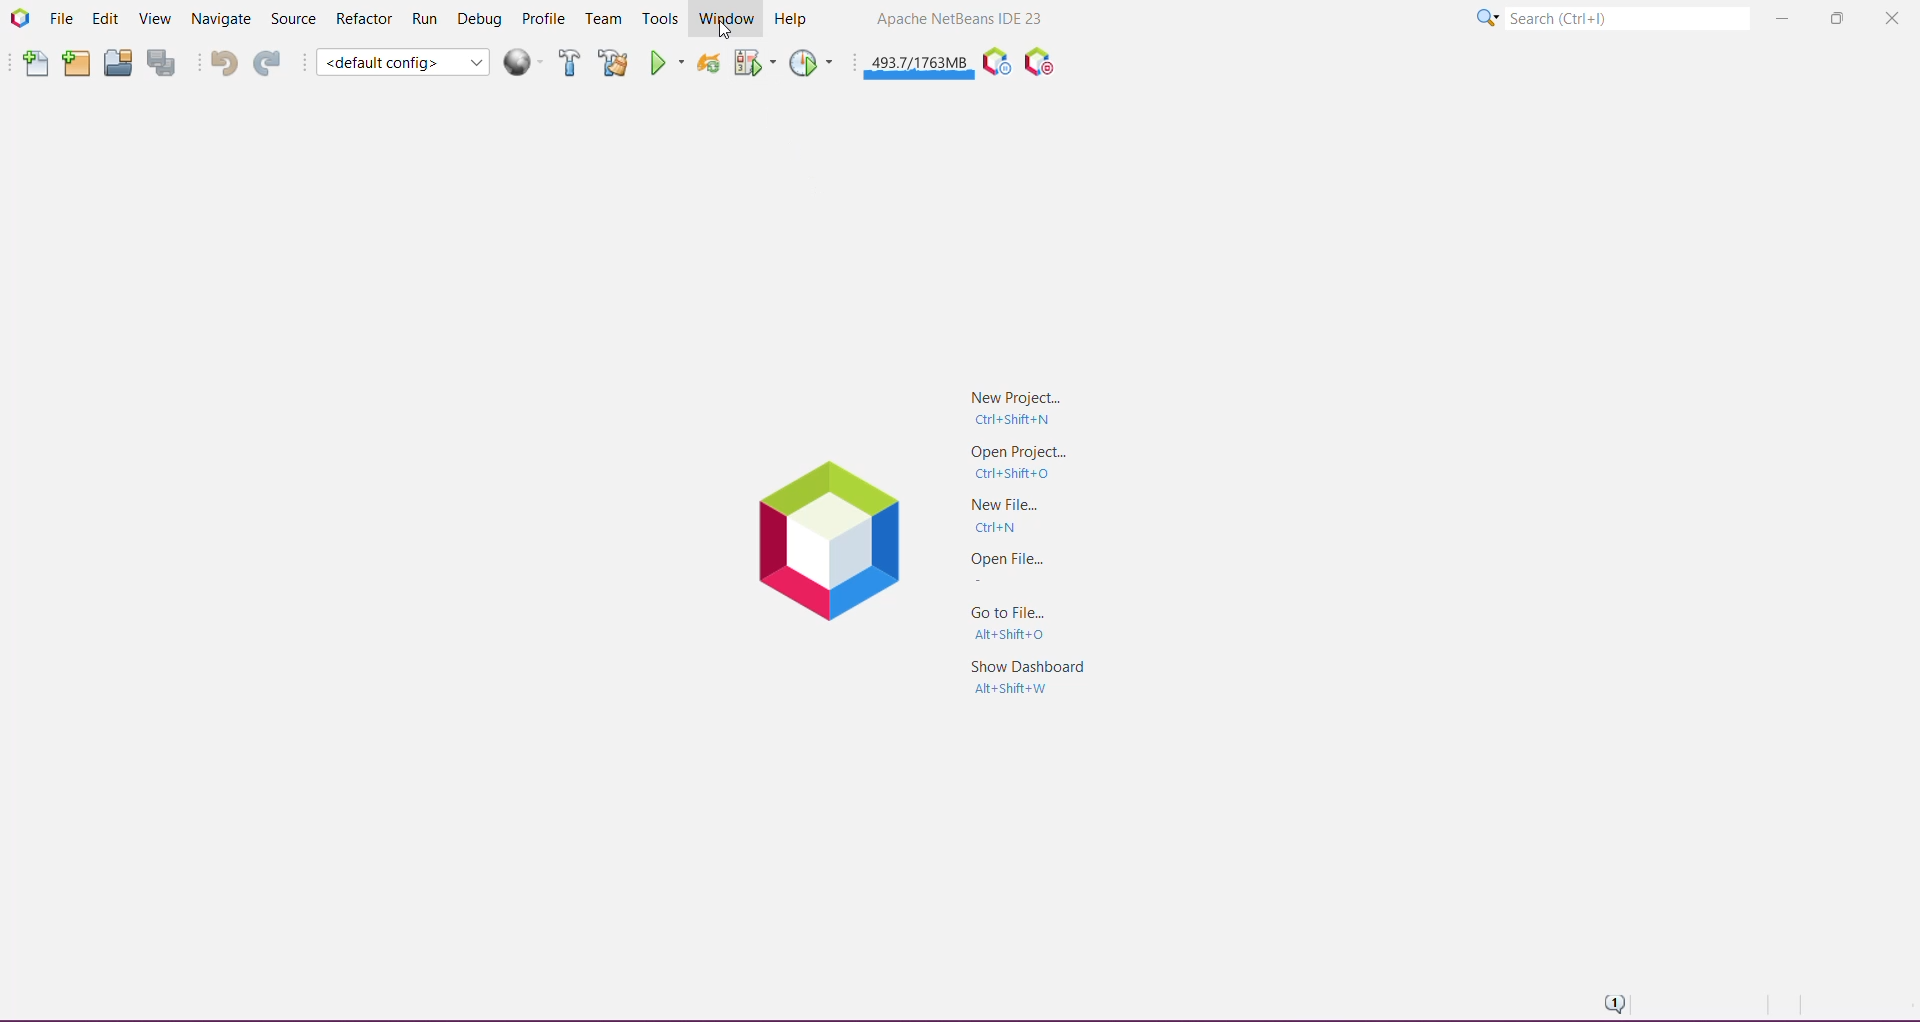 The width and height of the screenshot is (1920, 1022). Describe the element at coordinates (659, 20) in the screenshot. I see `Tools` at that location.